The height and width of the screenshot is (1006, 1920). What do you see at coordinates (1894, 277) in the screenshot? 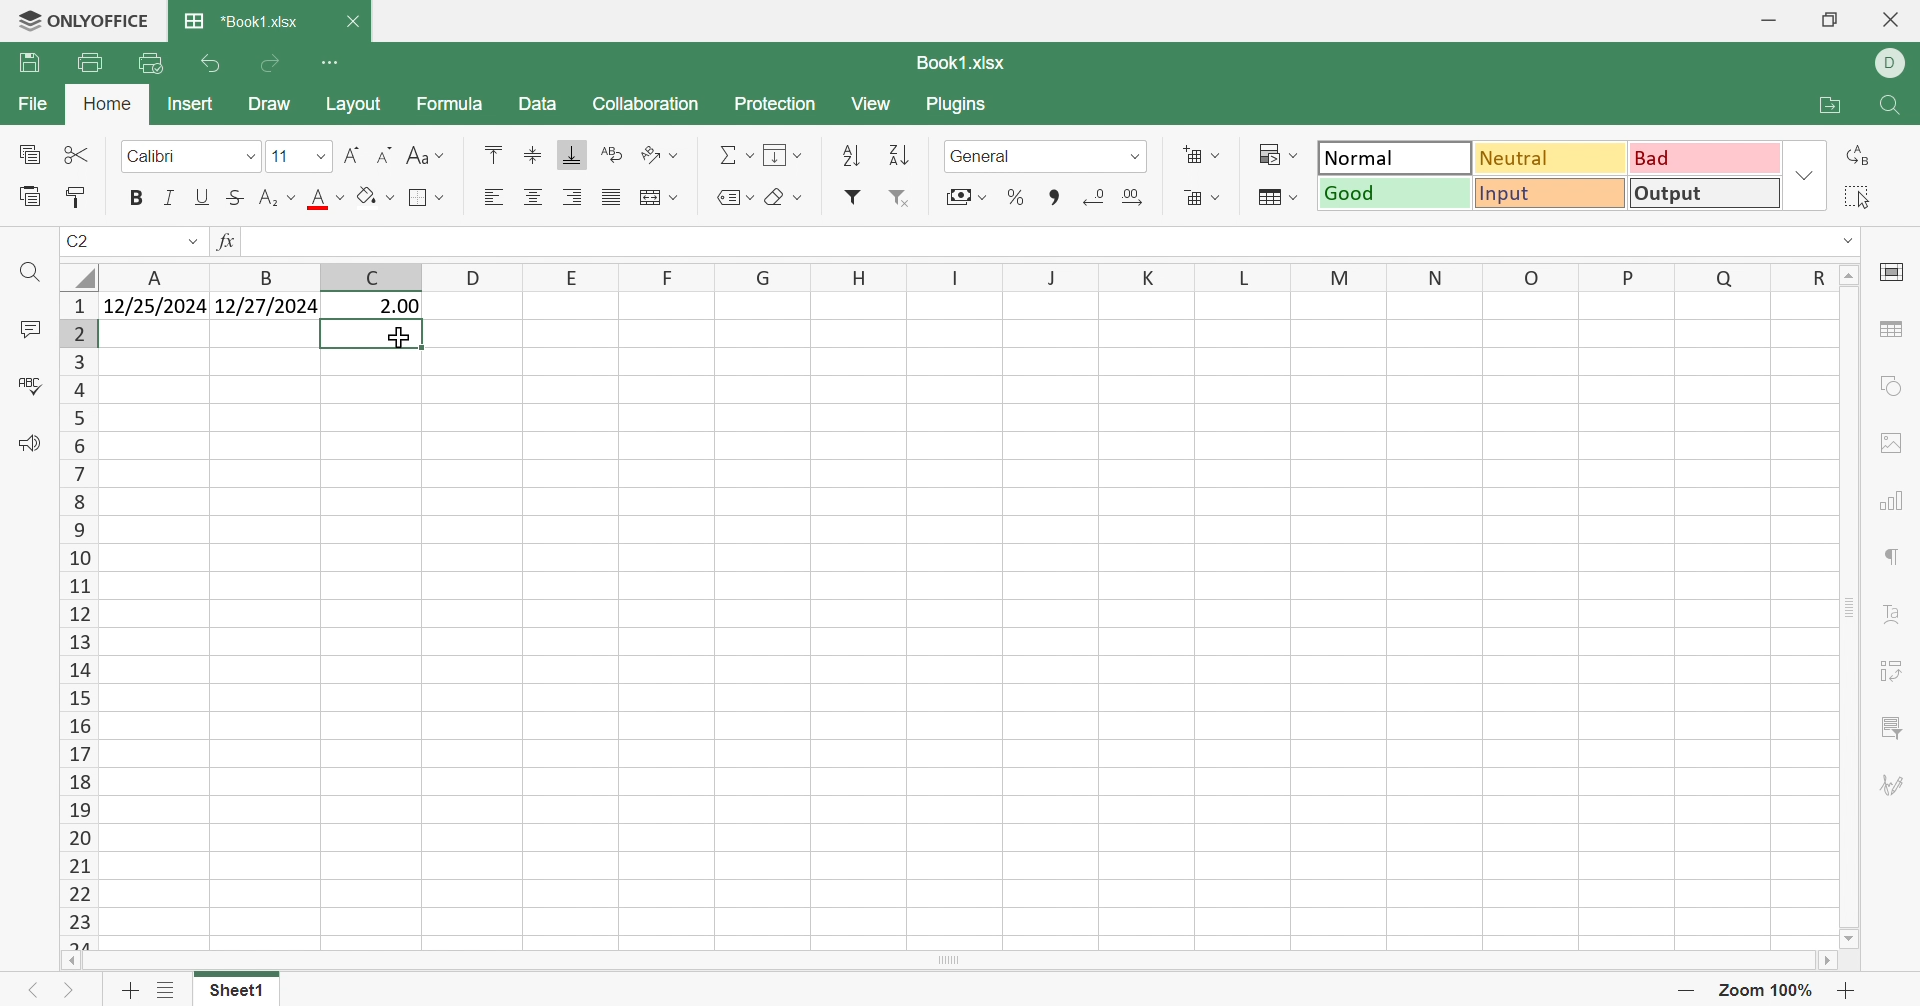
I see `Cell settings` at bounding box center [1894, 277].